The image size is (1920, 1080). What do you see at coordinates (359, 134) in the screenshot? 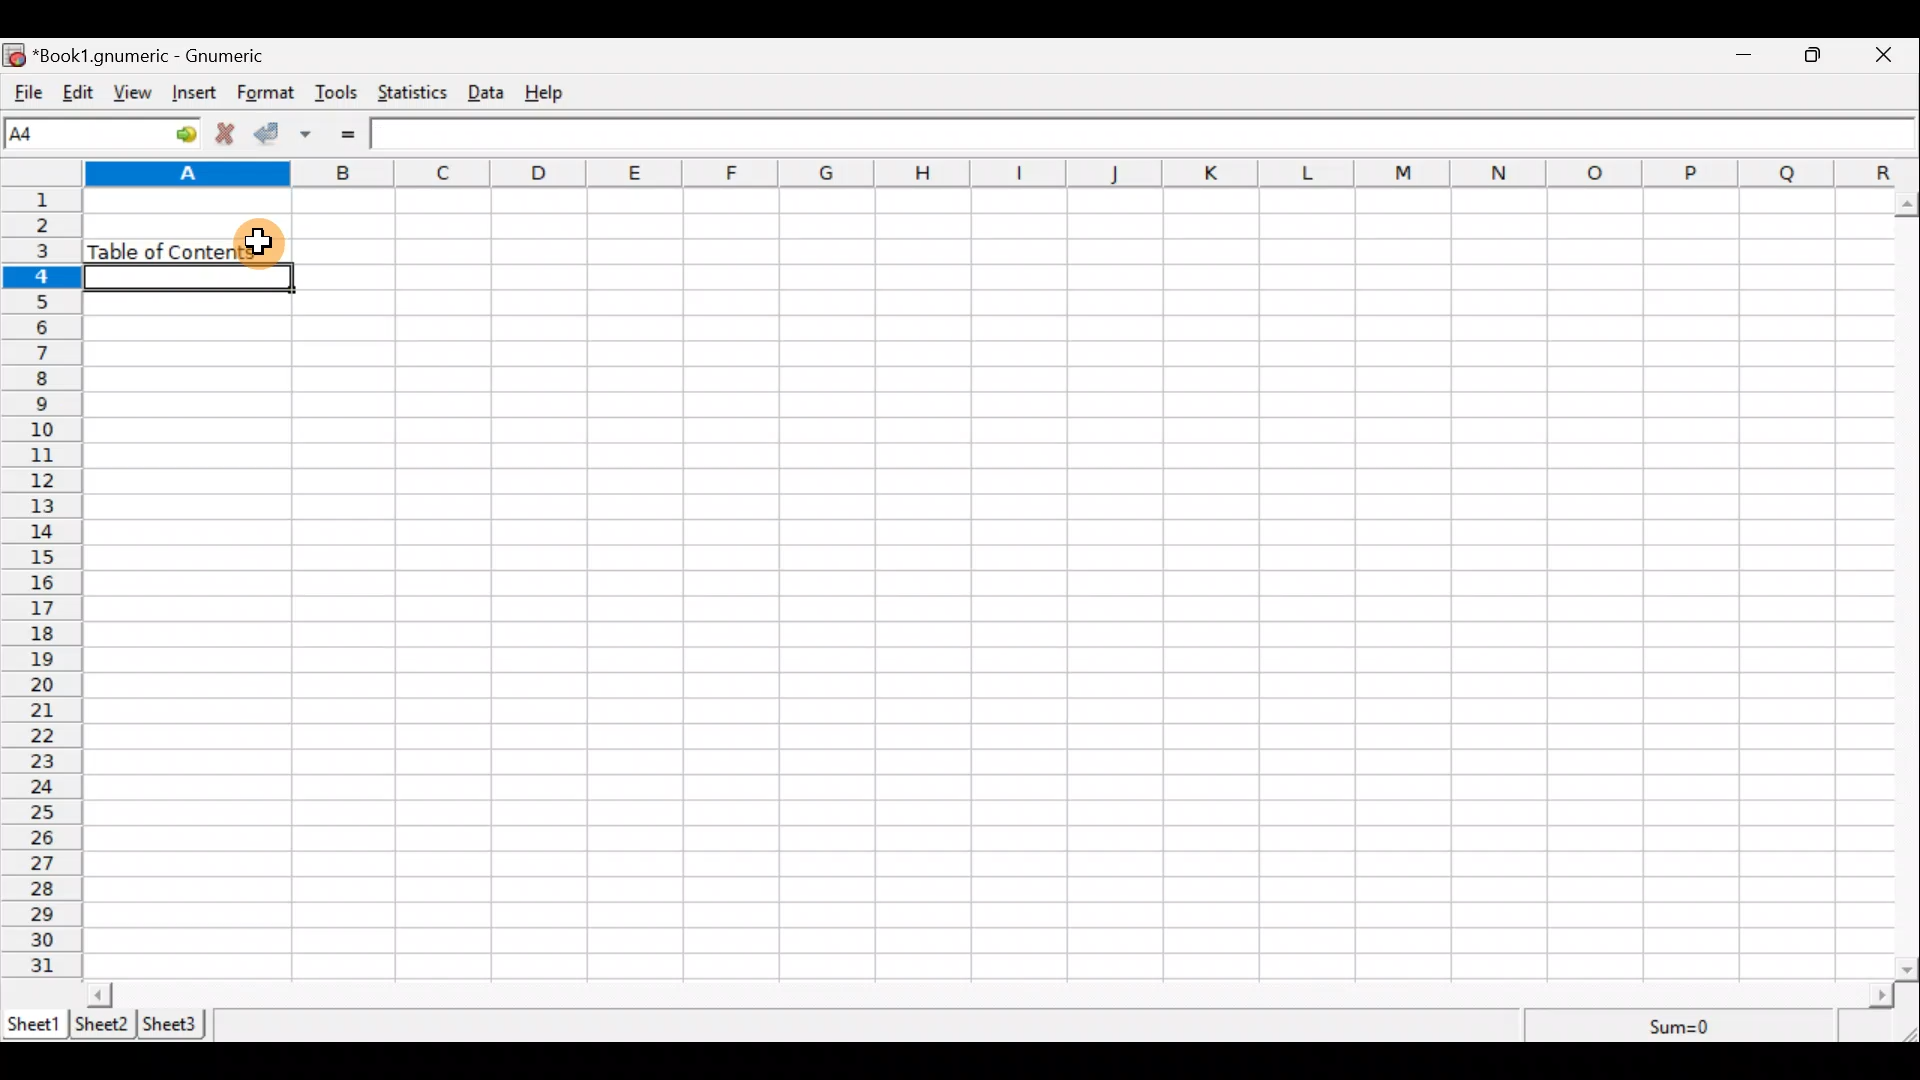
I see `Enter formula` at bounding box center [359, 134].